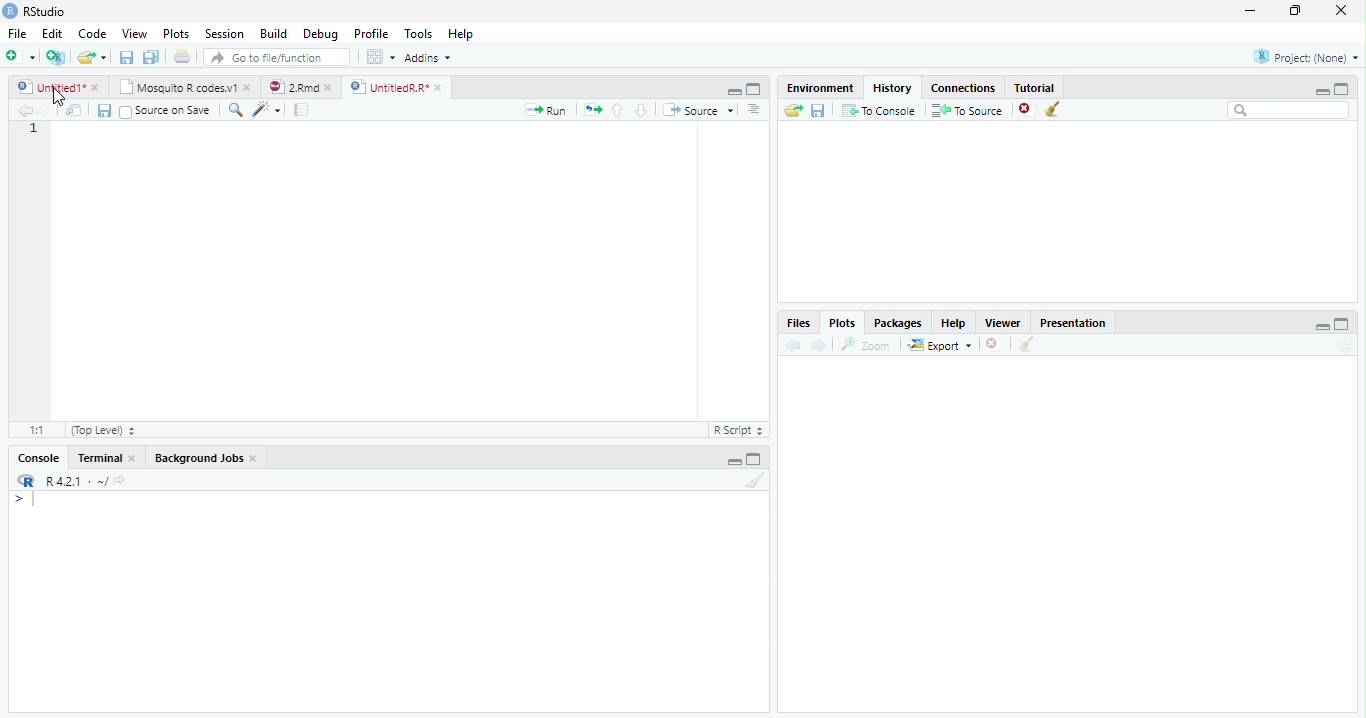  Describe the element at coordinates (26, 111) in the screenshot. I see `Back ` at that location.